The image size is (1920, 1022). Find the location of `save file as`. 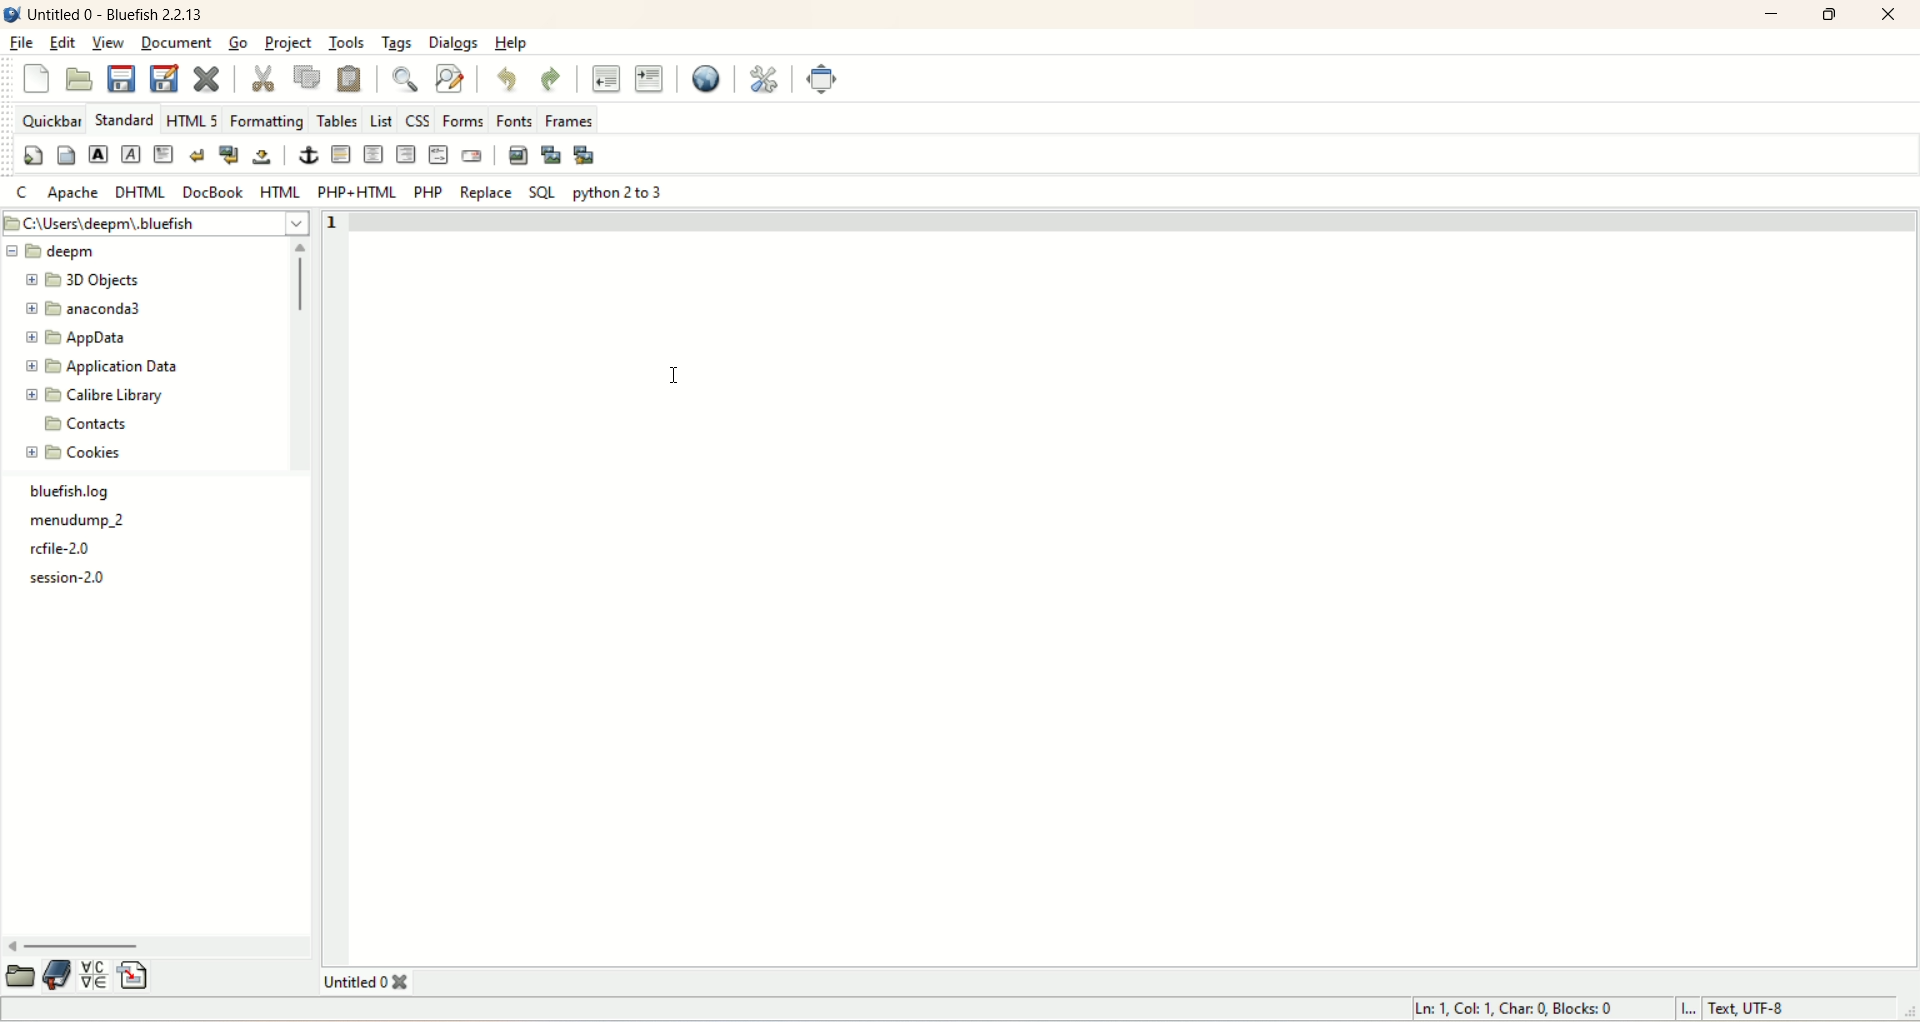

save file as is located at coordinates (164, 79).